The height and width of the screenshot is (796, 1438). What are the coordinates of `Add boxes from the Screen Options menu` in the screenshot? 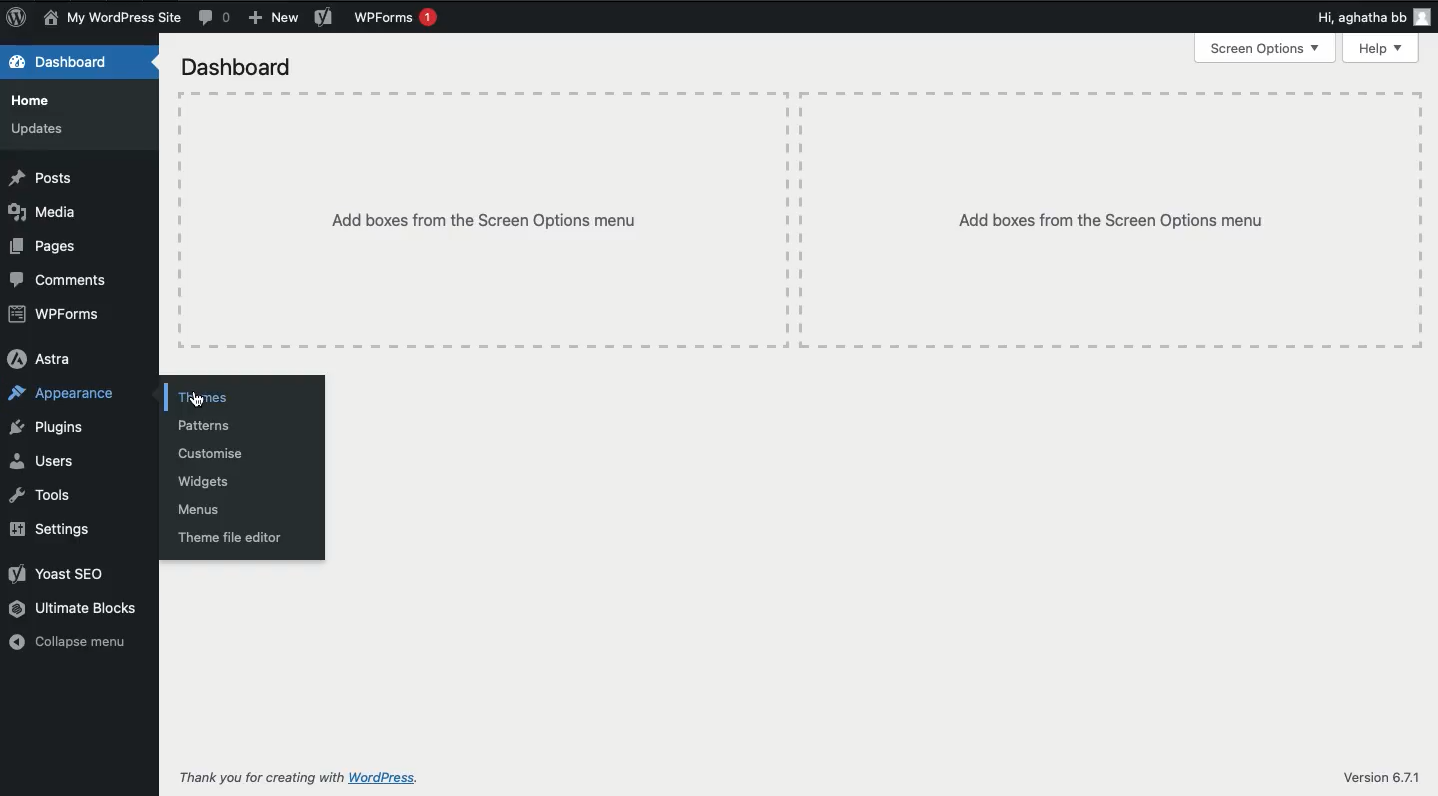 It's located at (1113, 218).